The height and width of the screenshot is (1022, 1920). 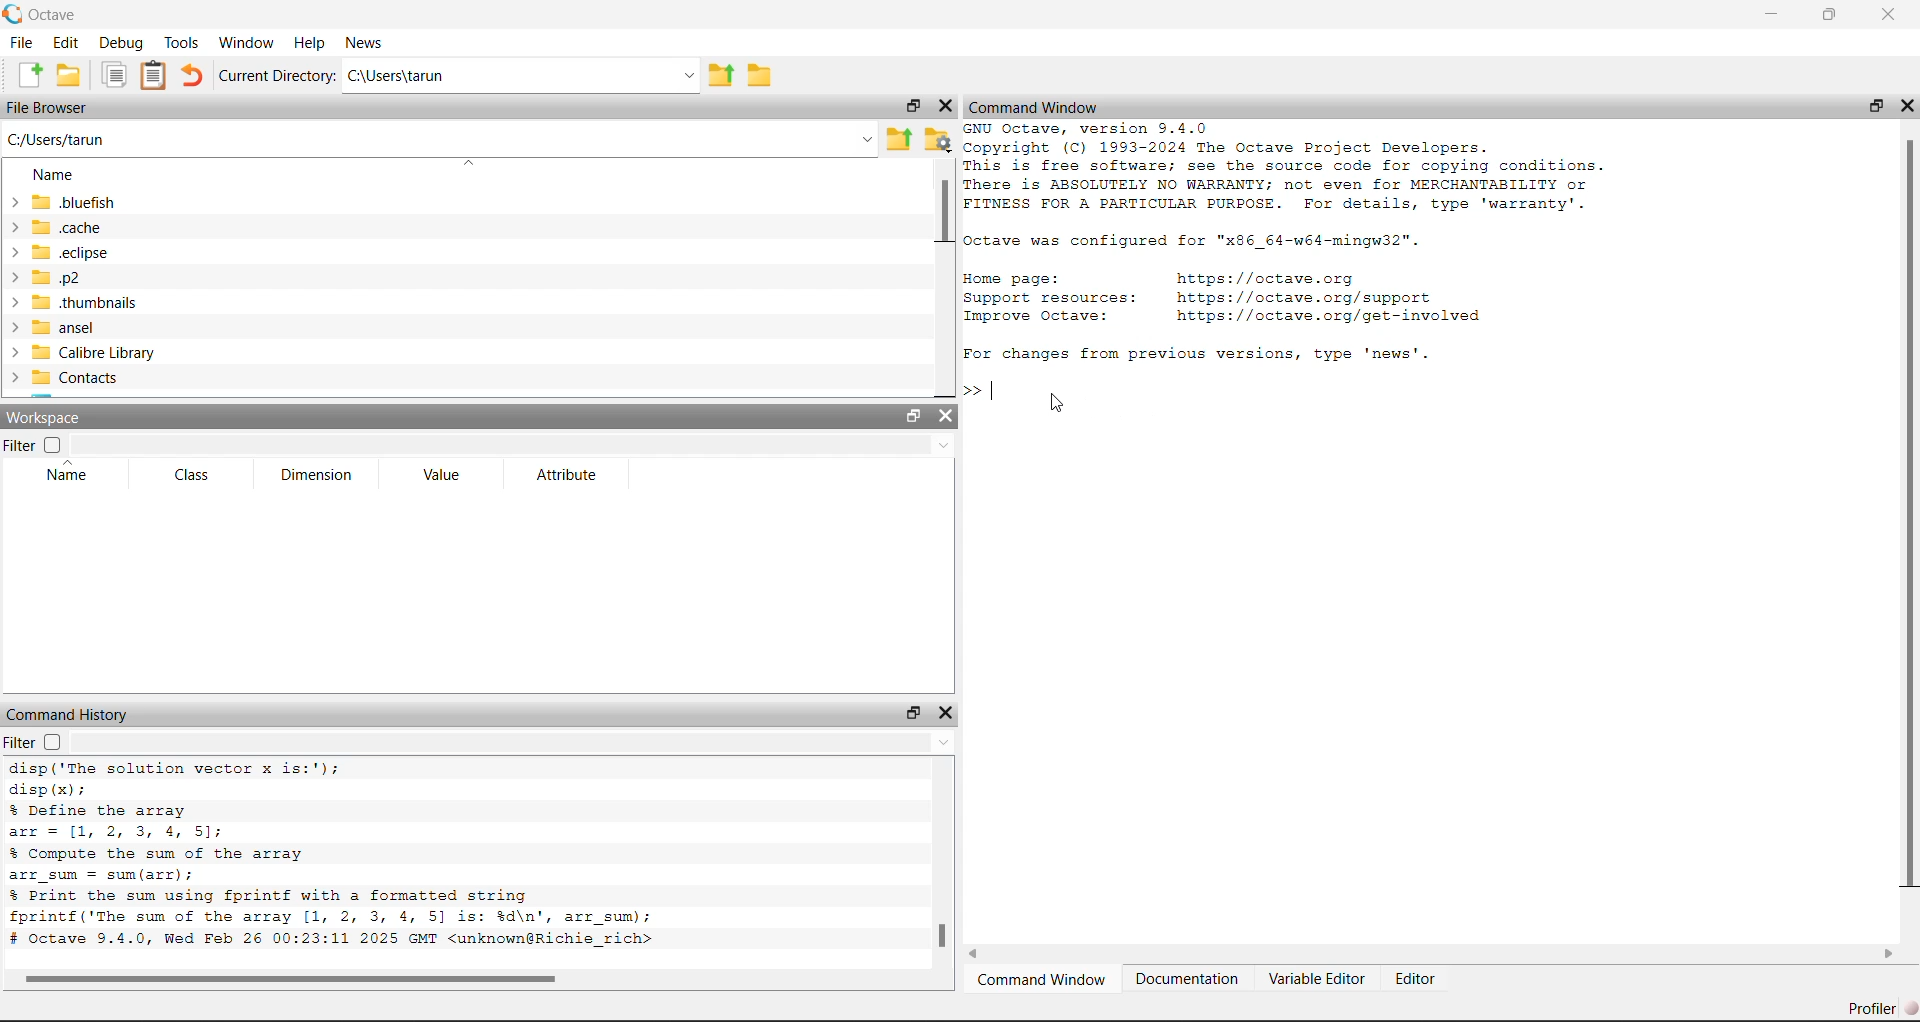 What do you see at coordinates (279, 77) in the screenshot?
I see `Current Directory:` at bounding box center [279, 77].